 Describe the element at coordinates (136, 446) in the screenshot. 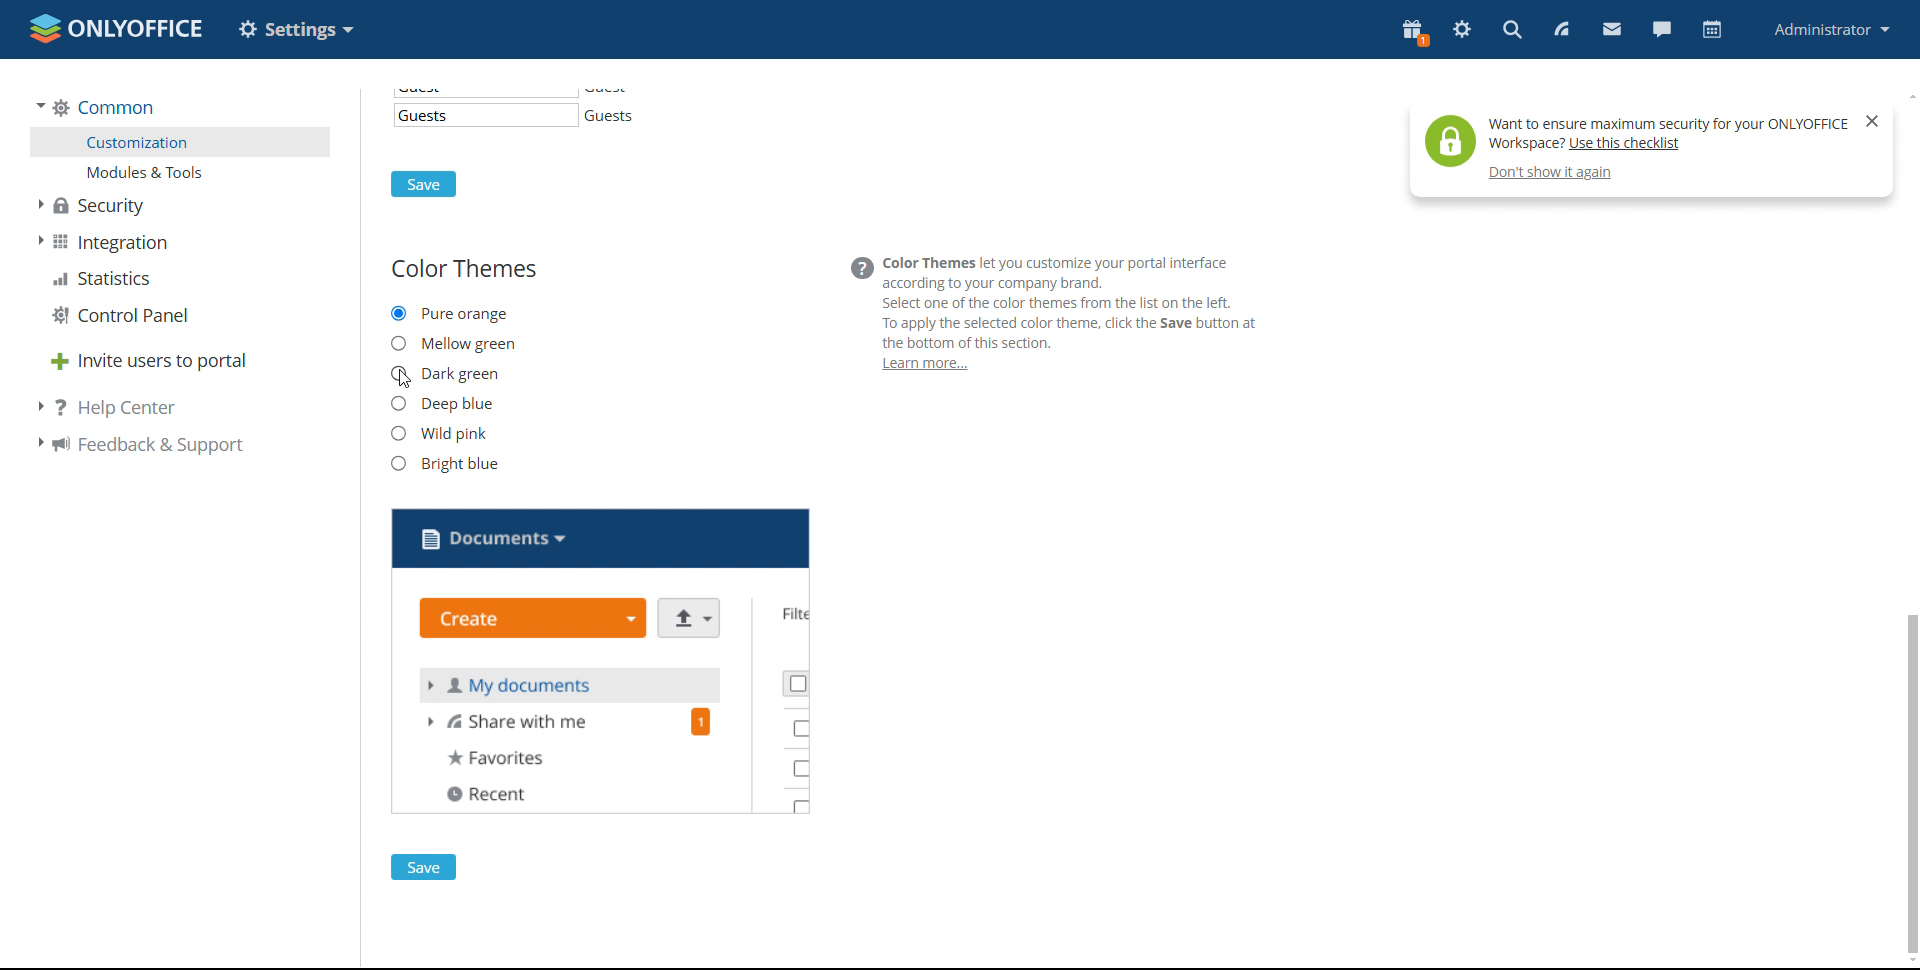

I see `feedback support` at that location.